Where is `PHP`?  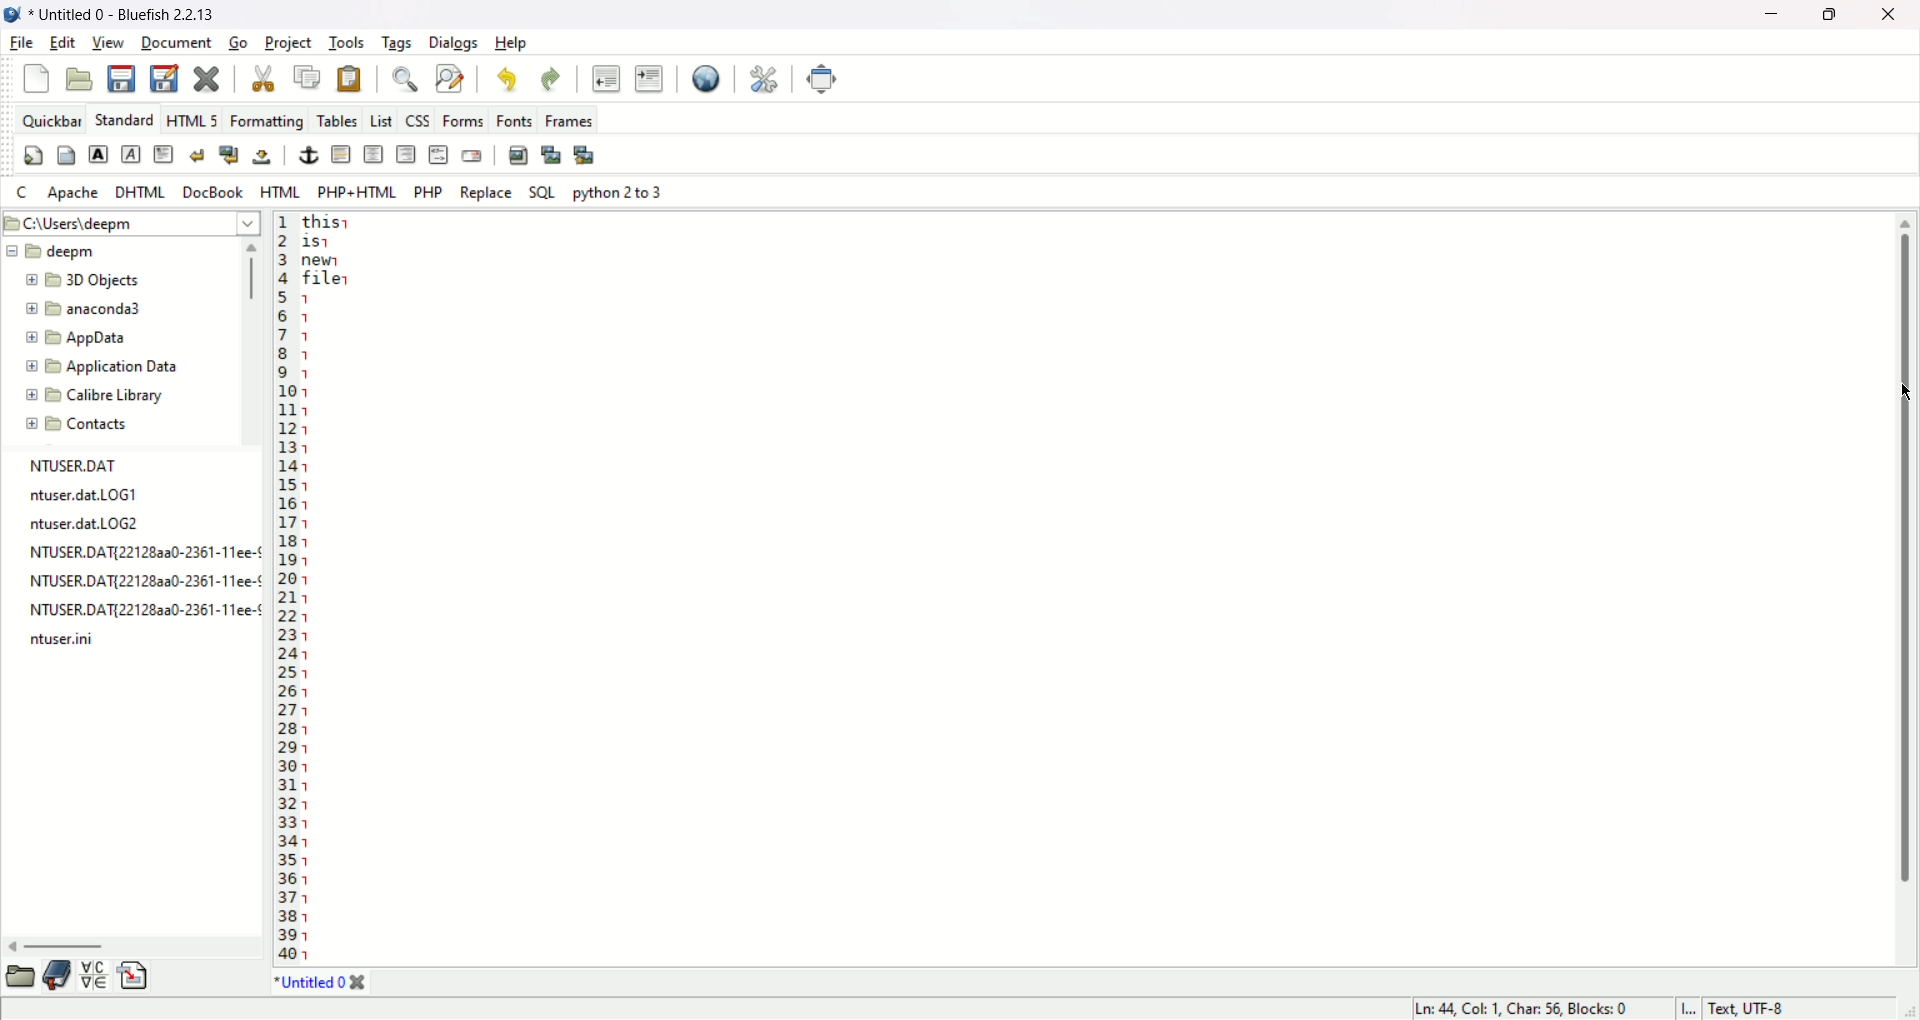
PHP is located at coordinates (432, 191).